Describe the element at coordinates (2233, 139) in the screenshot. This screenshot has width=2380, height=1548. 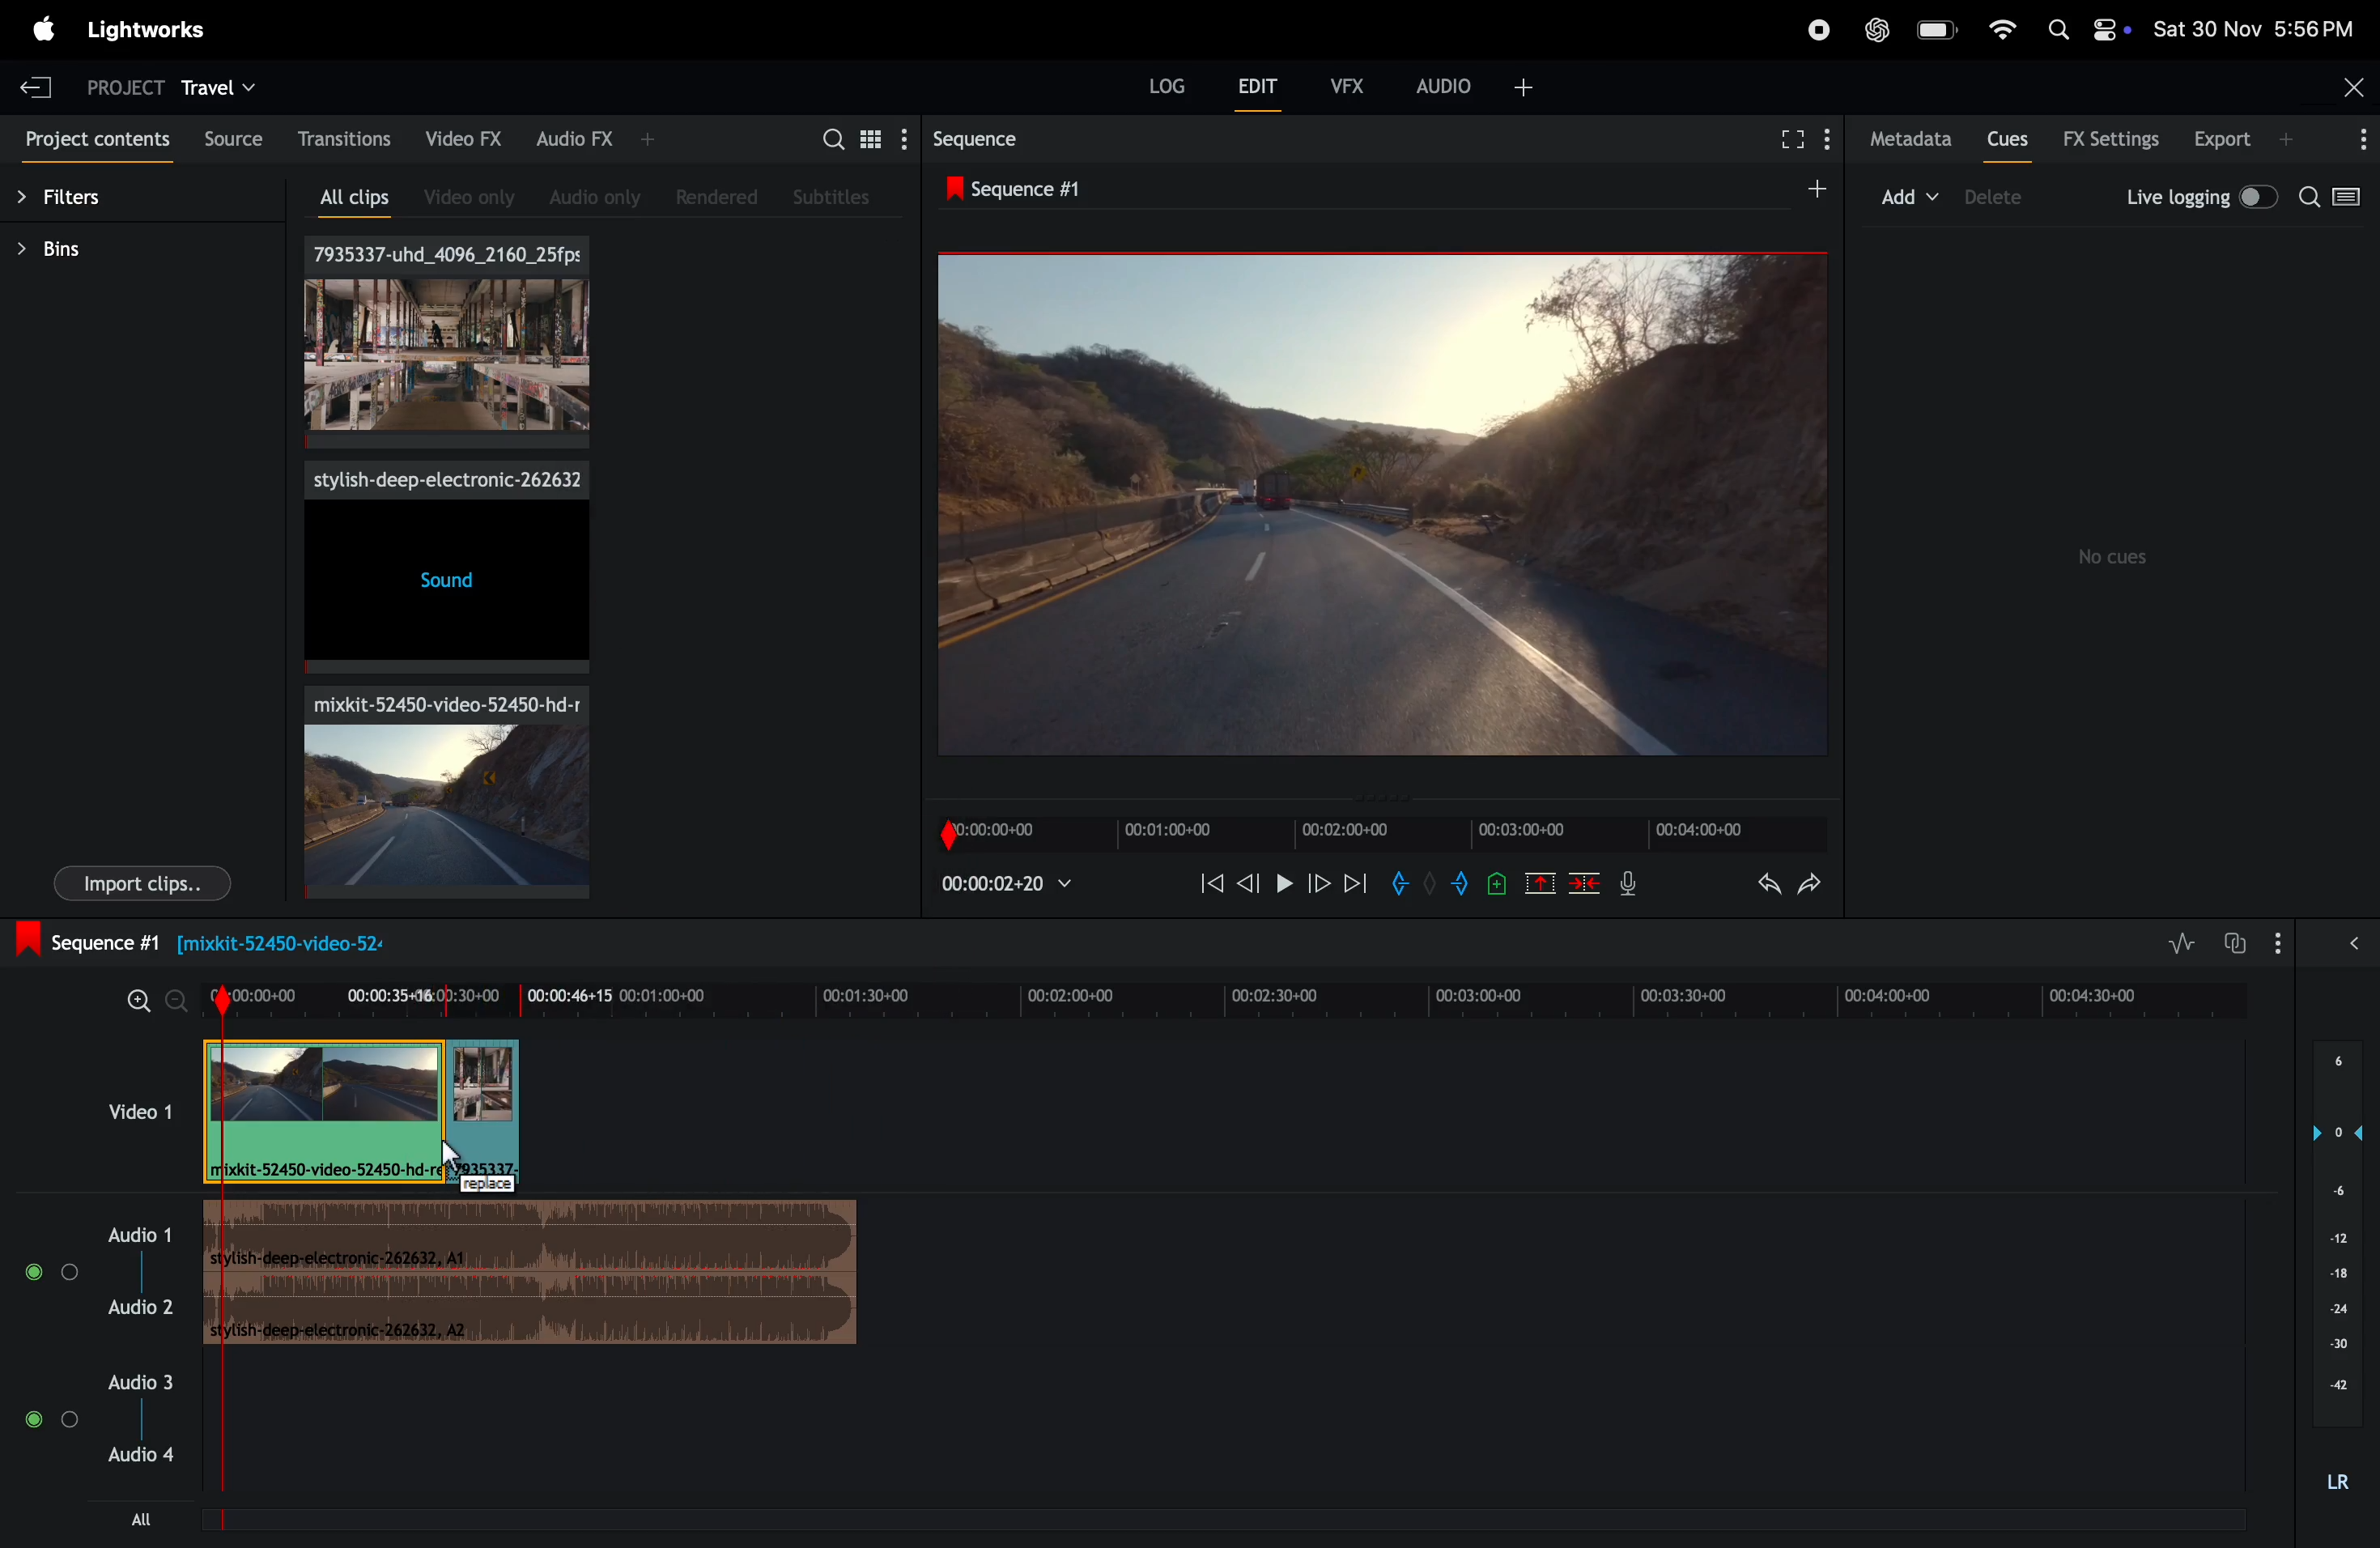
I see `export` at that location.